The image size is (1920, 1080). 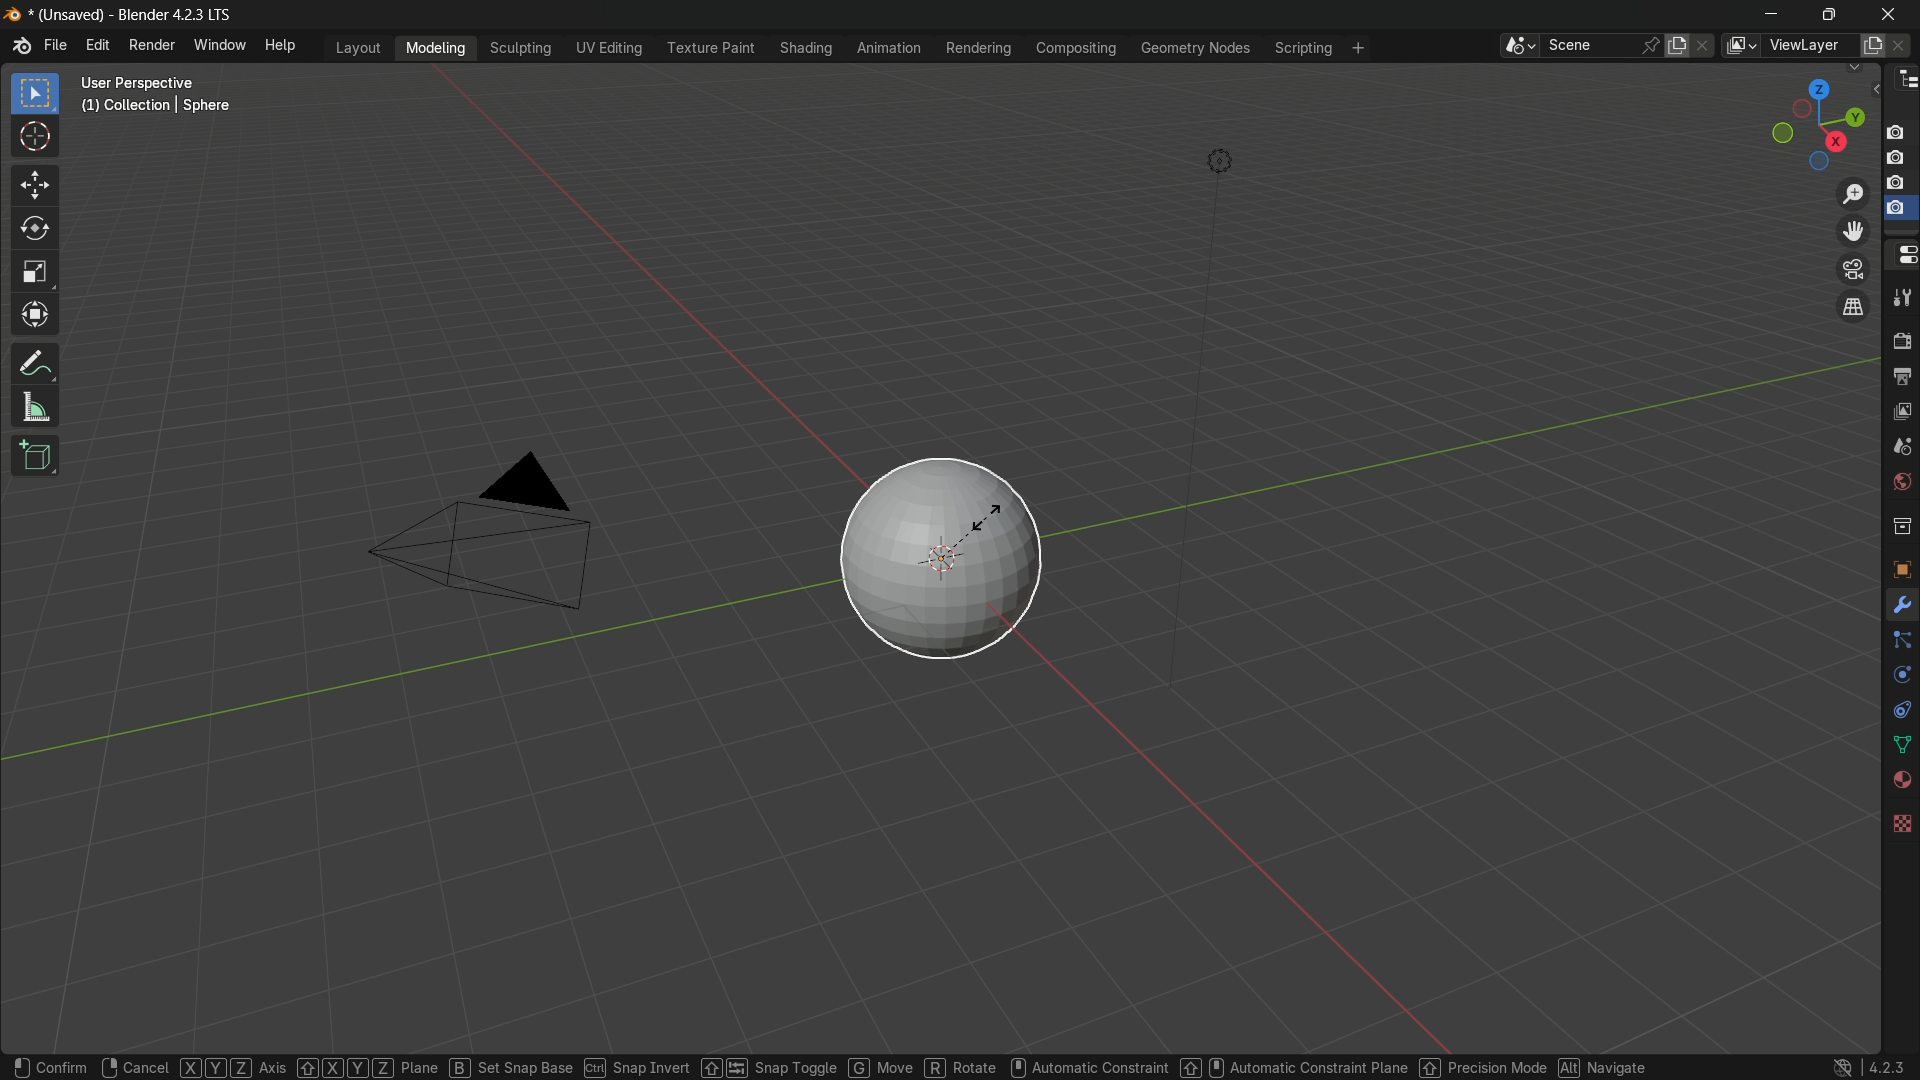 What do you see at coordinates (36, 137) in the screenshot?
I see `cursor` at bounding box center [36, 137].